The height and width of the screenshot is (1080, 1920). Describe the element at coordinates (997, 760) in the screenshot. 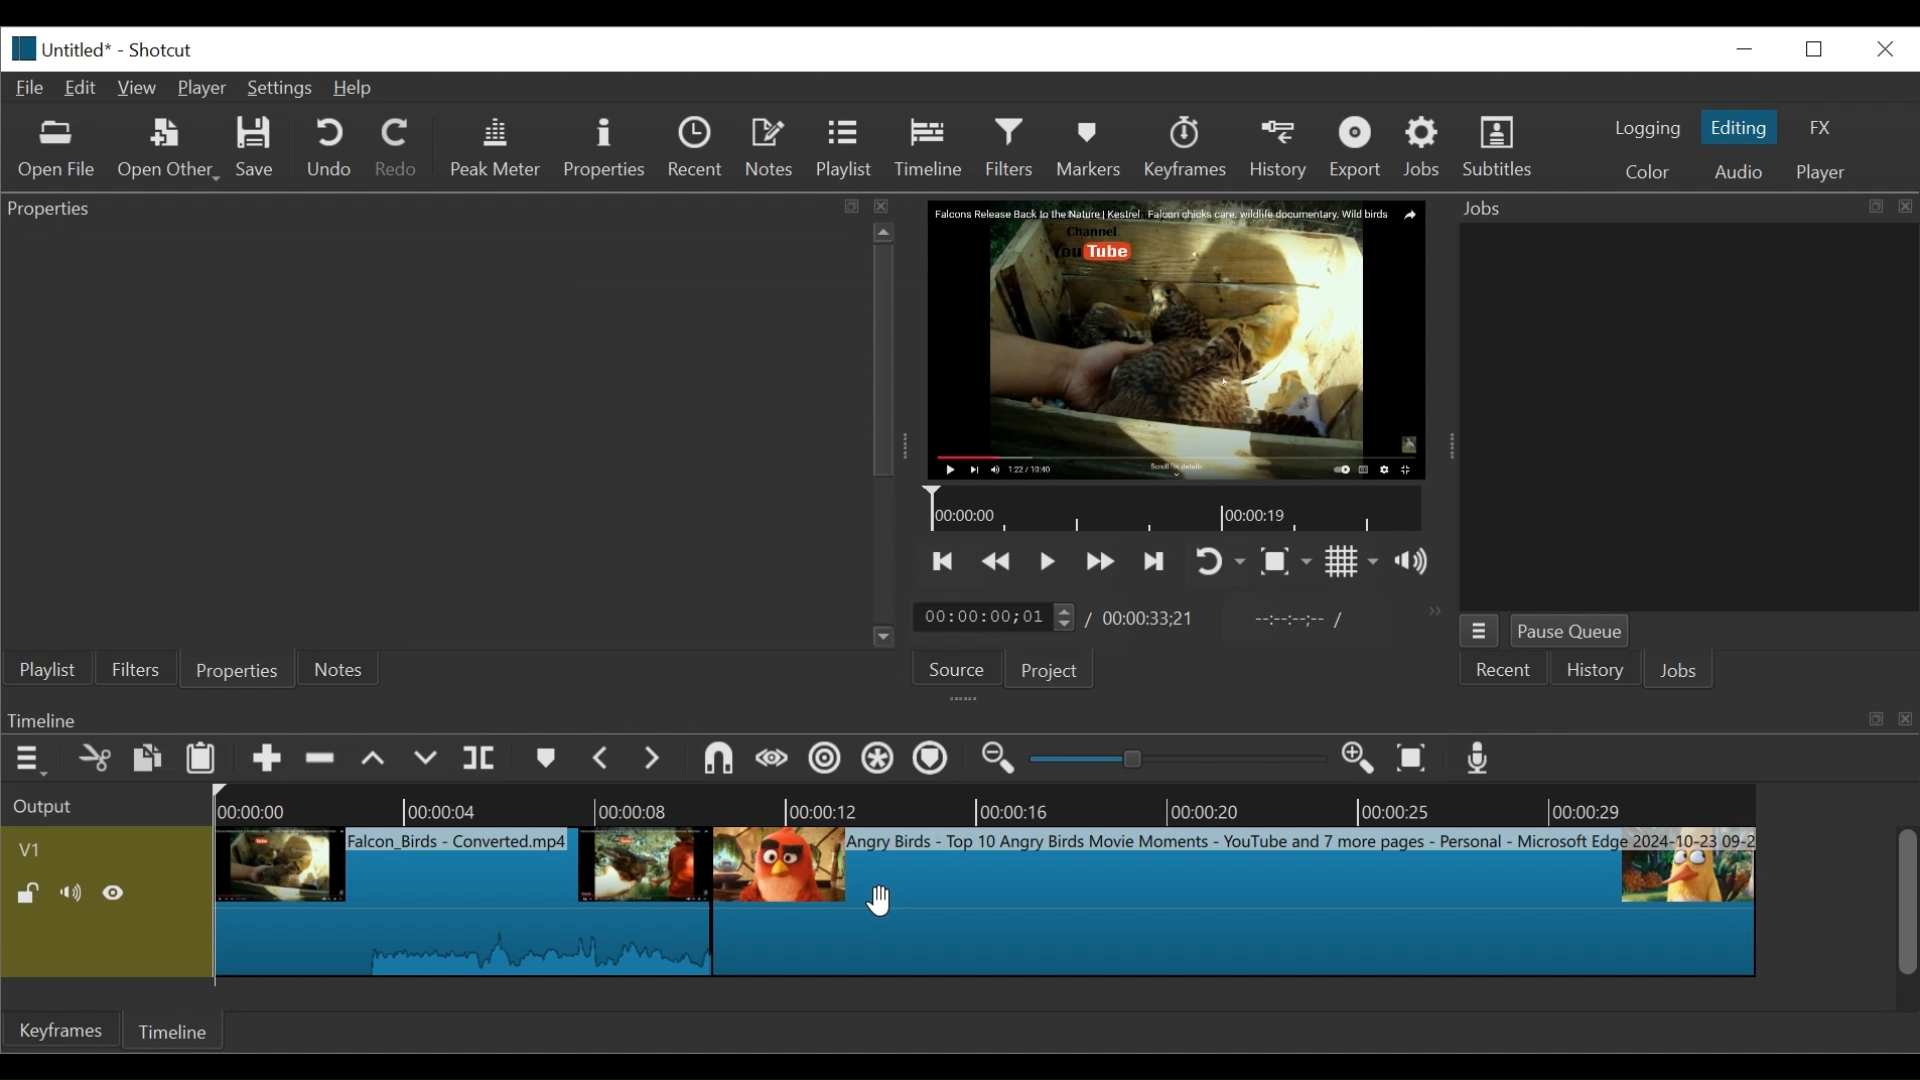

I see `Zoom Timeline out ` at that location.